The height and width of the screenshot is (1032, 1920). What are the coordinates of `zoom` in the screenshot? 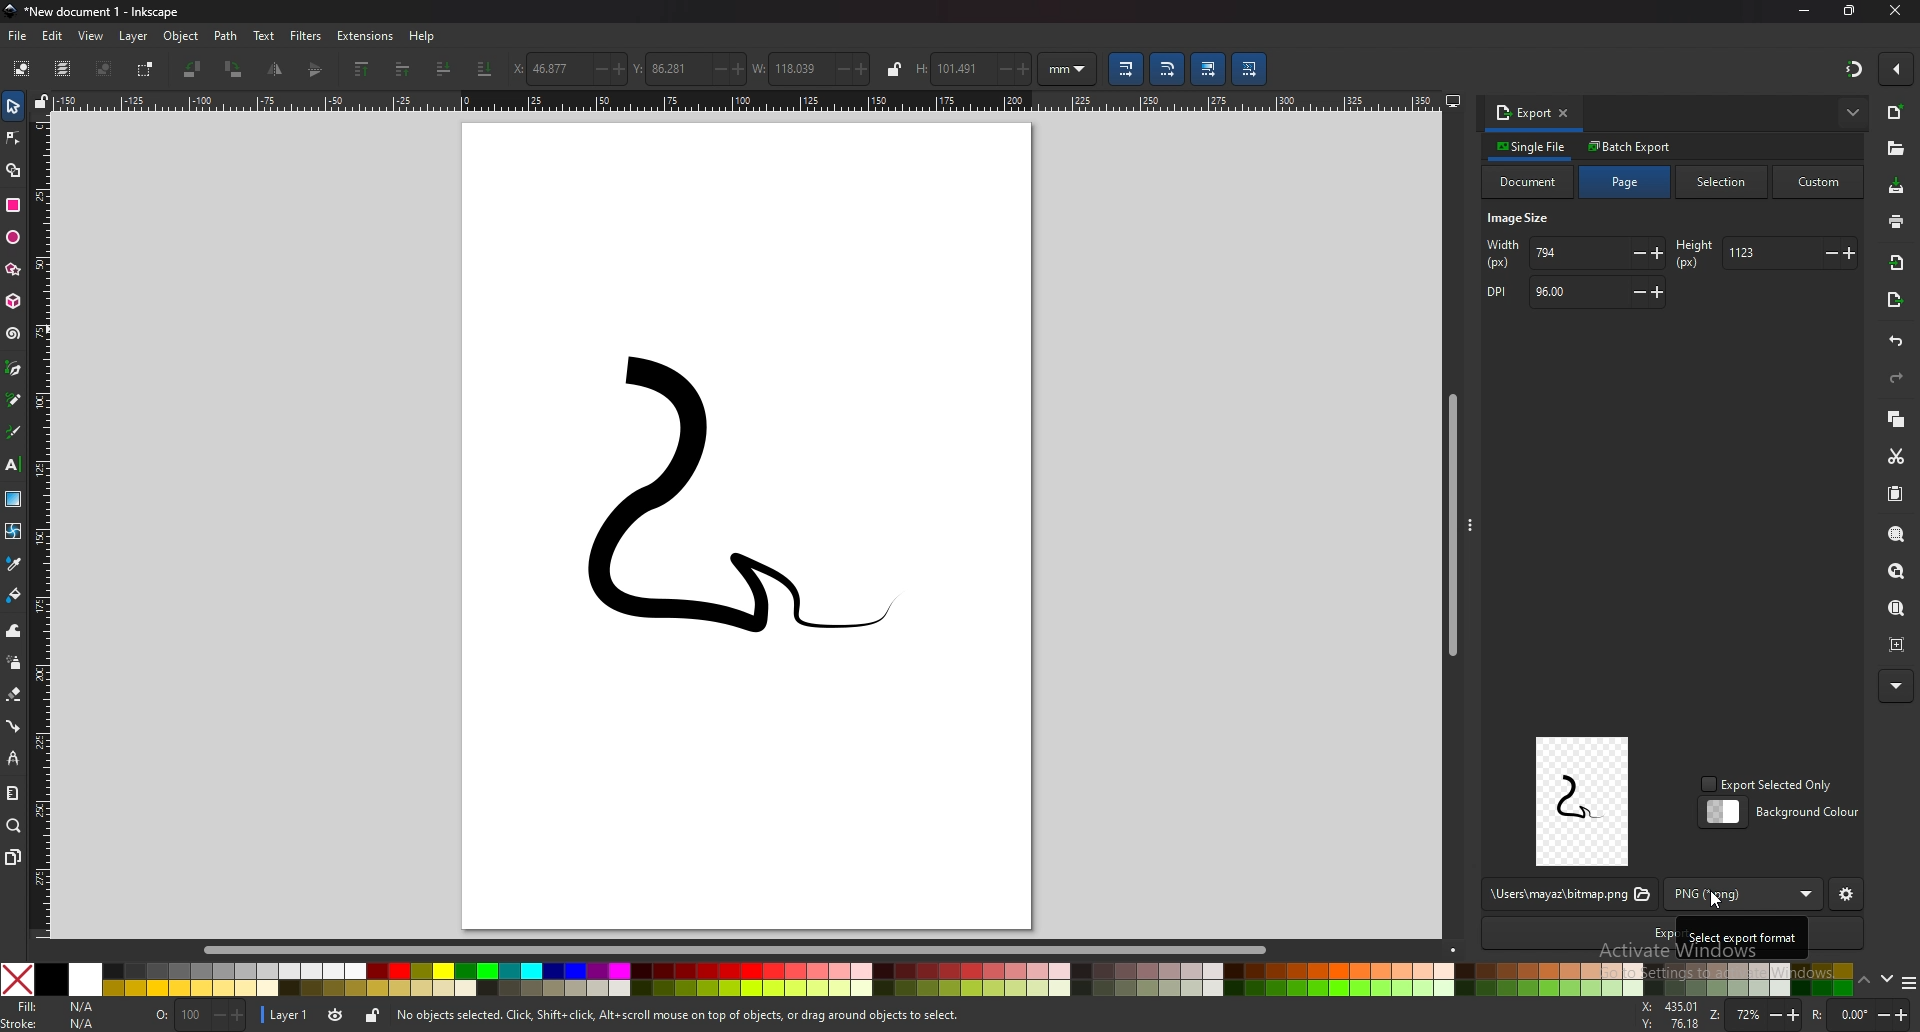 It's located at (14, 827).